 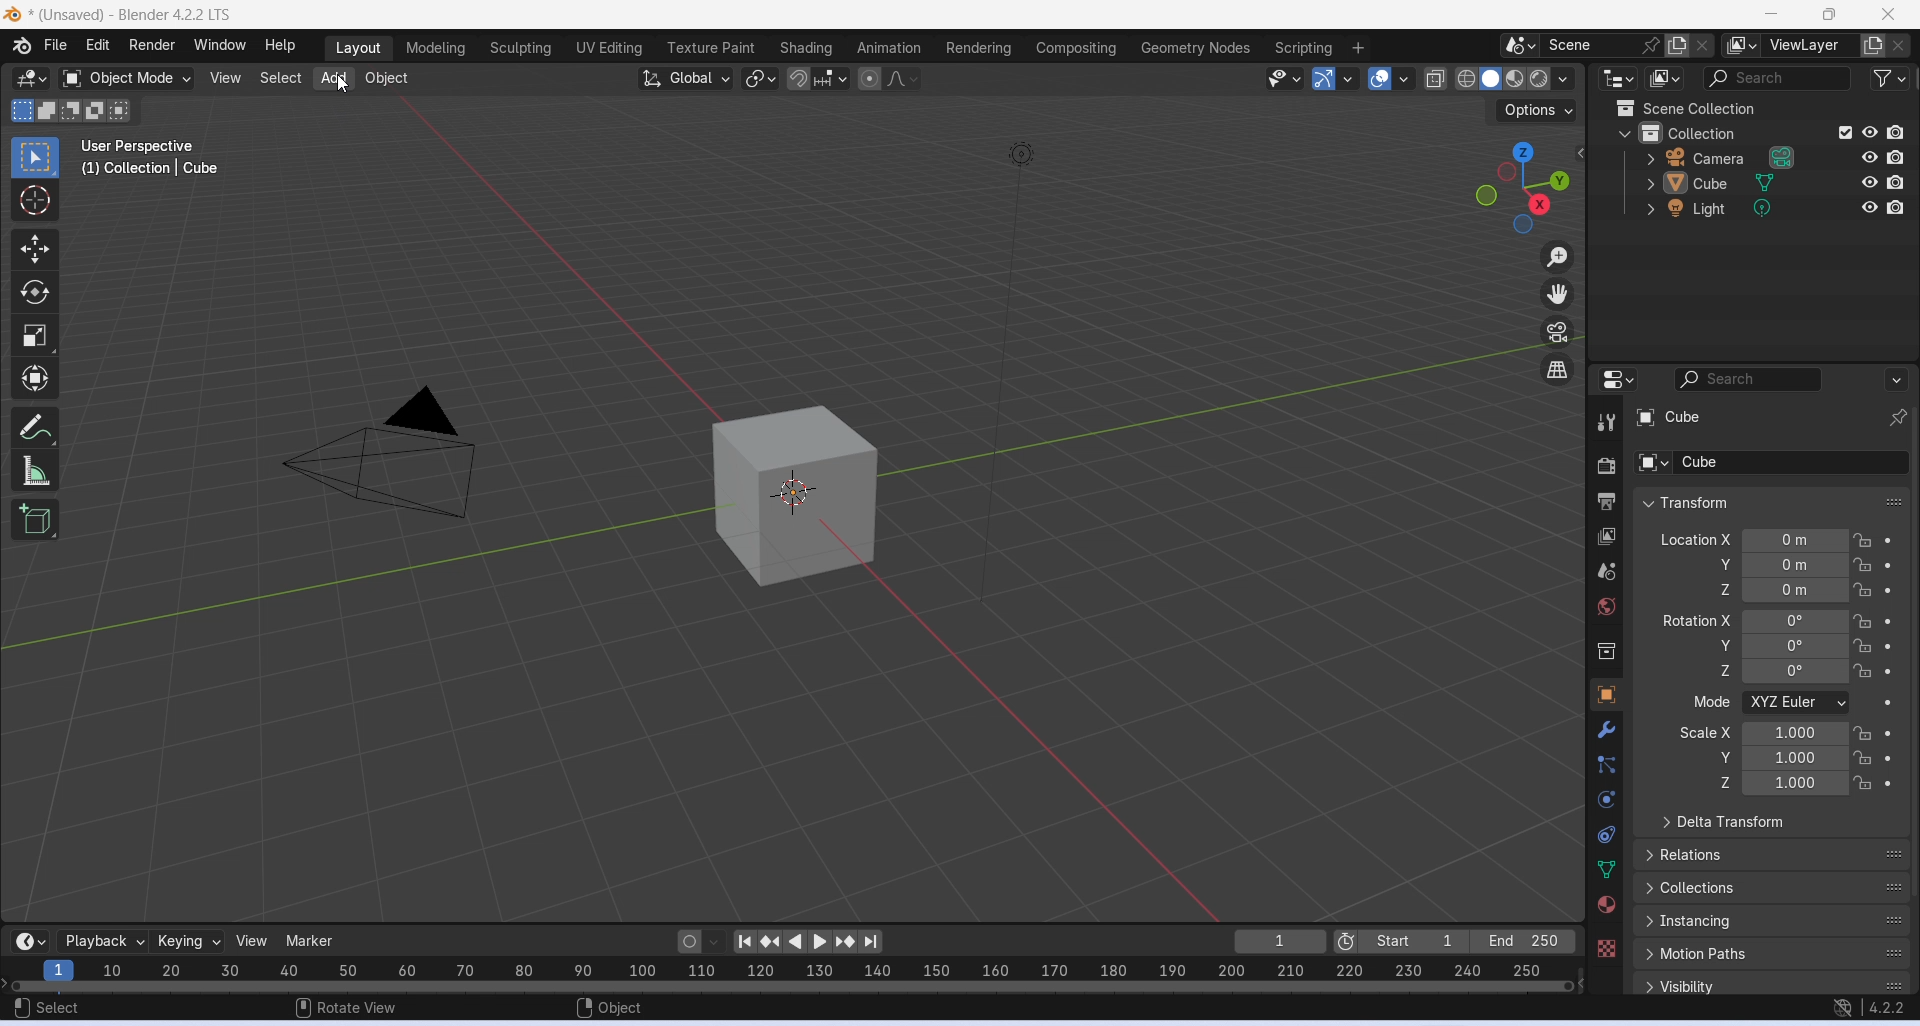 I want to click on cube, so click(x=795, y=496).